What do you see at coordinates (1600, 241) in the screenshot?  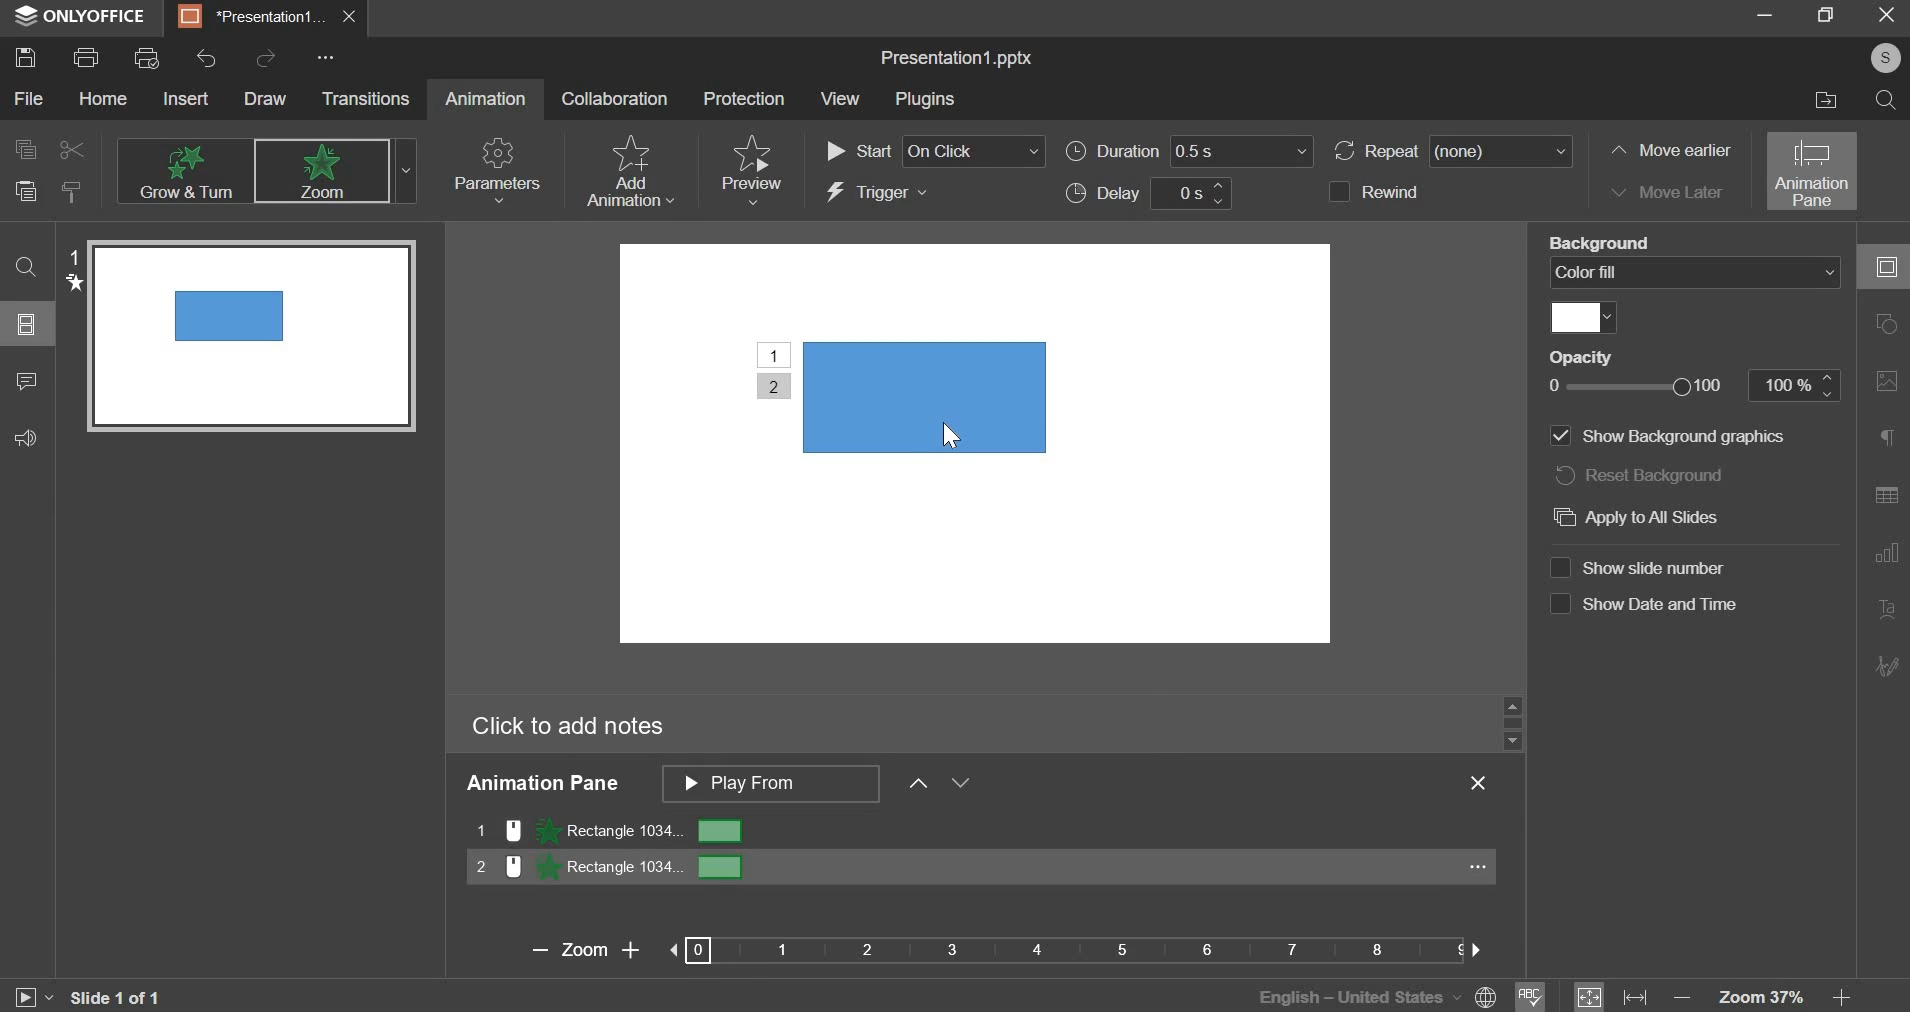 I see `Fill` at bounding box center [1600, 241].